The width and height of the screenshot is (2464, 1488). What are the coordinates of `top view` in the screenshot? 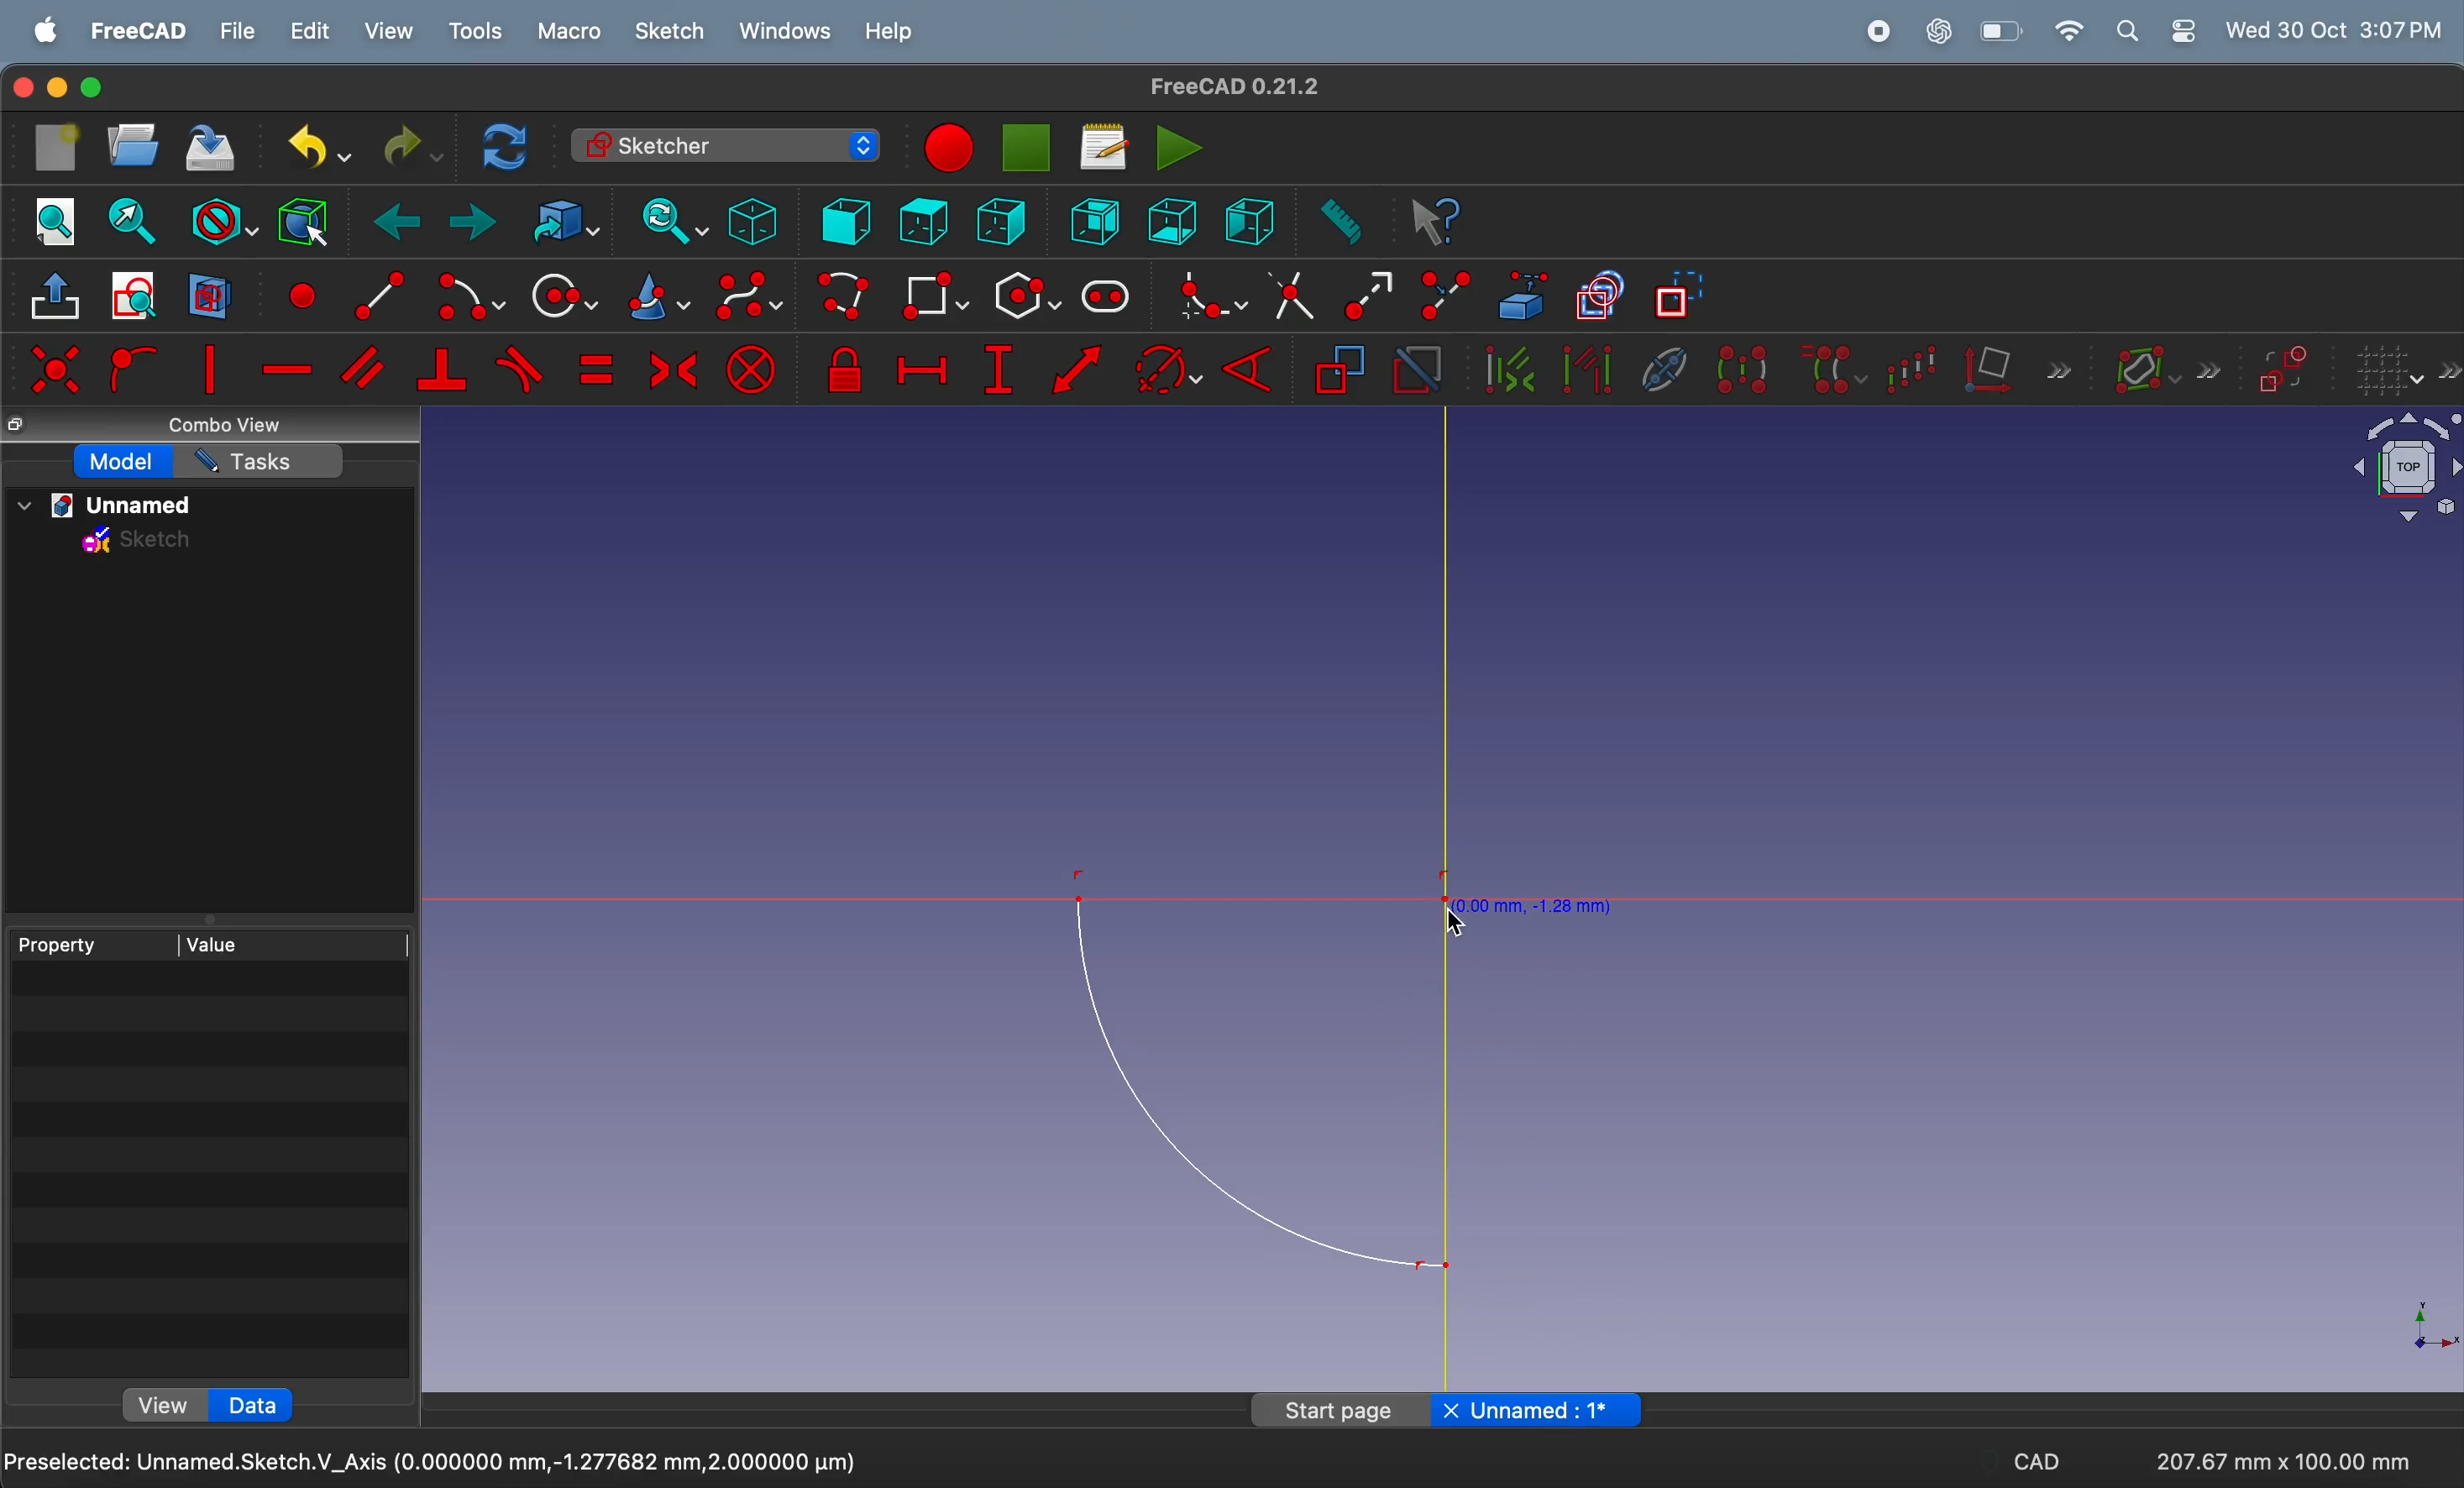 It's located at (923, 220).